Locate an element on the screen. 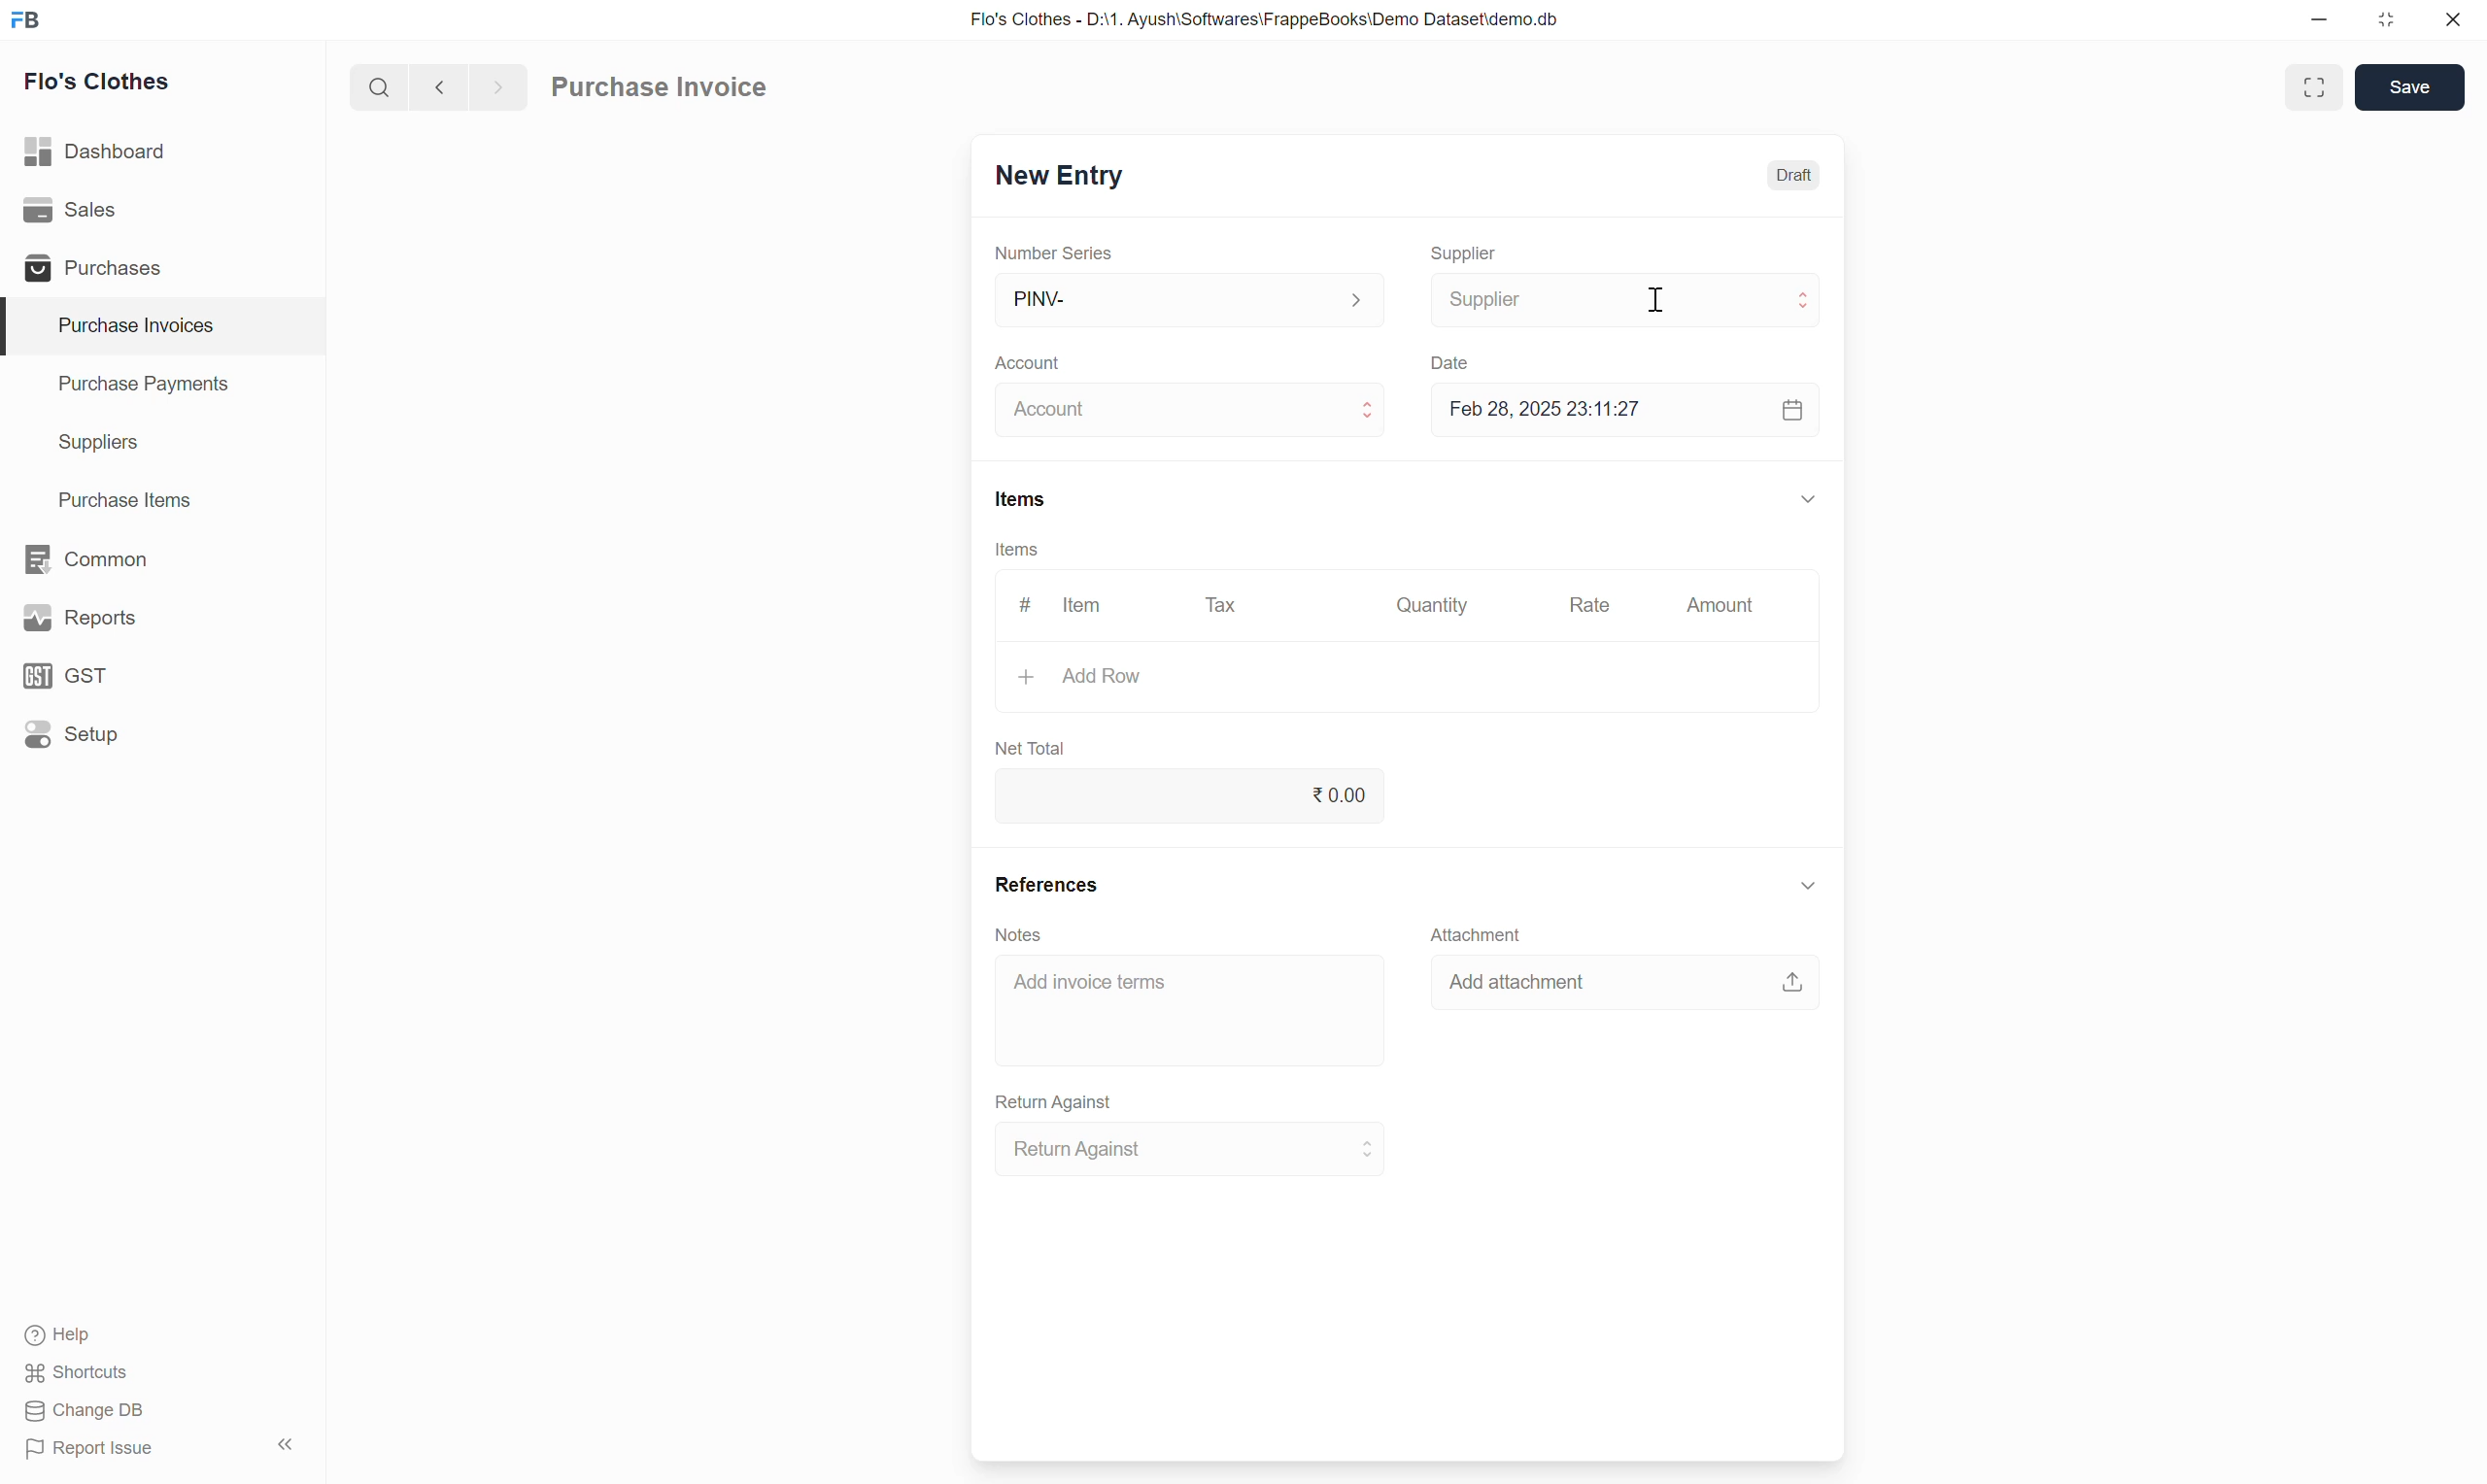 The width and height of the screenshot is (2487, 1484). Suppliers is located at coordinates (163, 444).